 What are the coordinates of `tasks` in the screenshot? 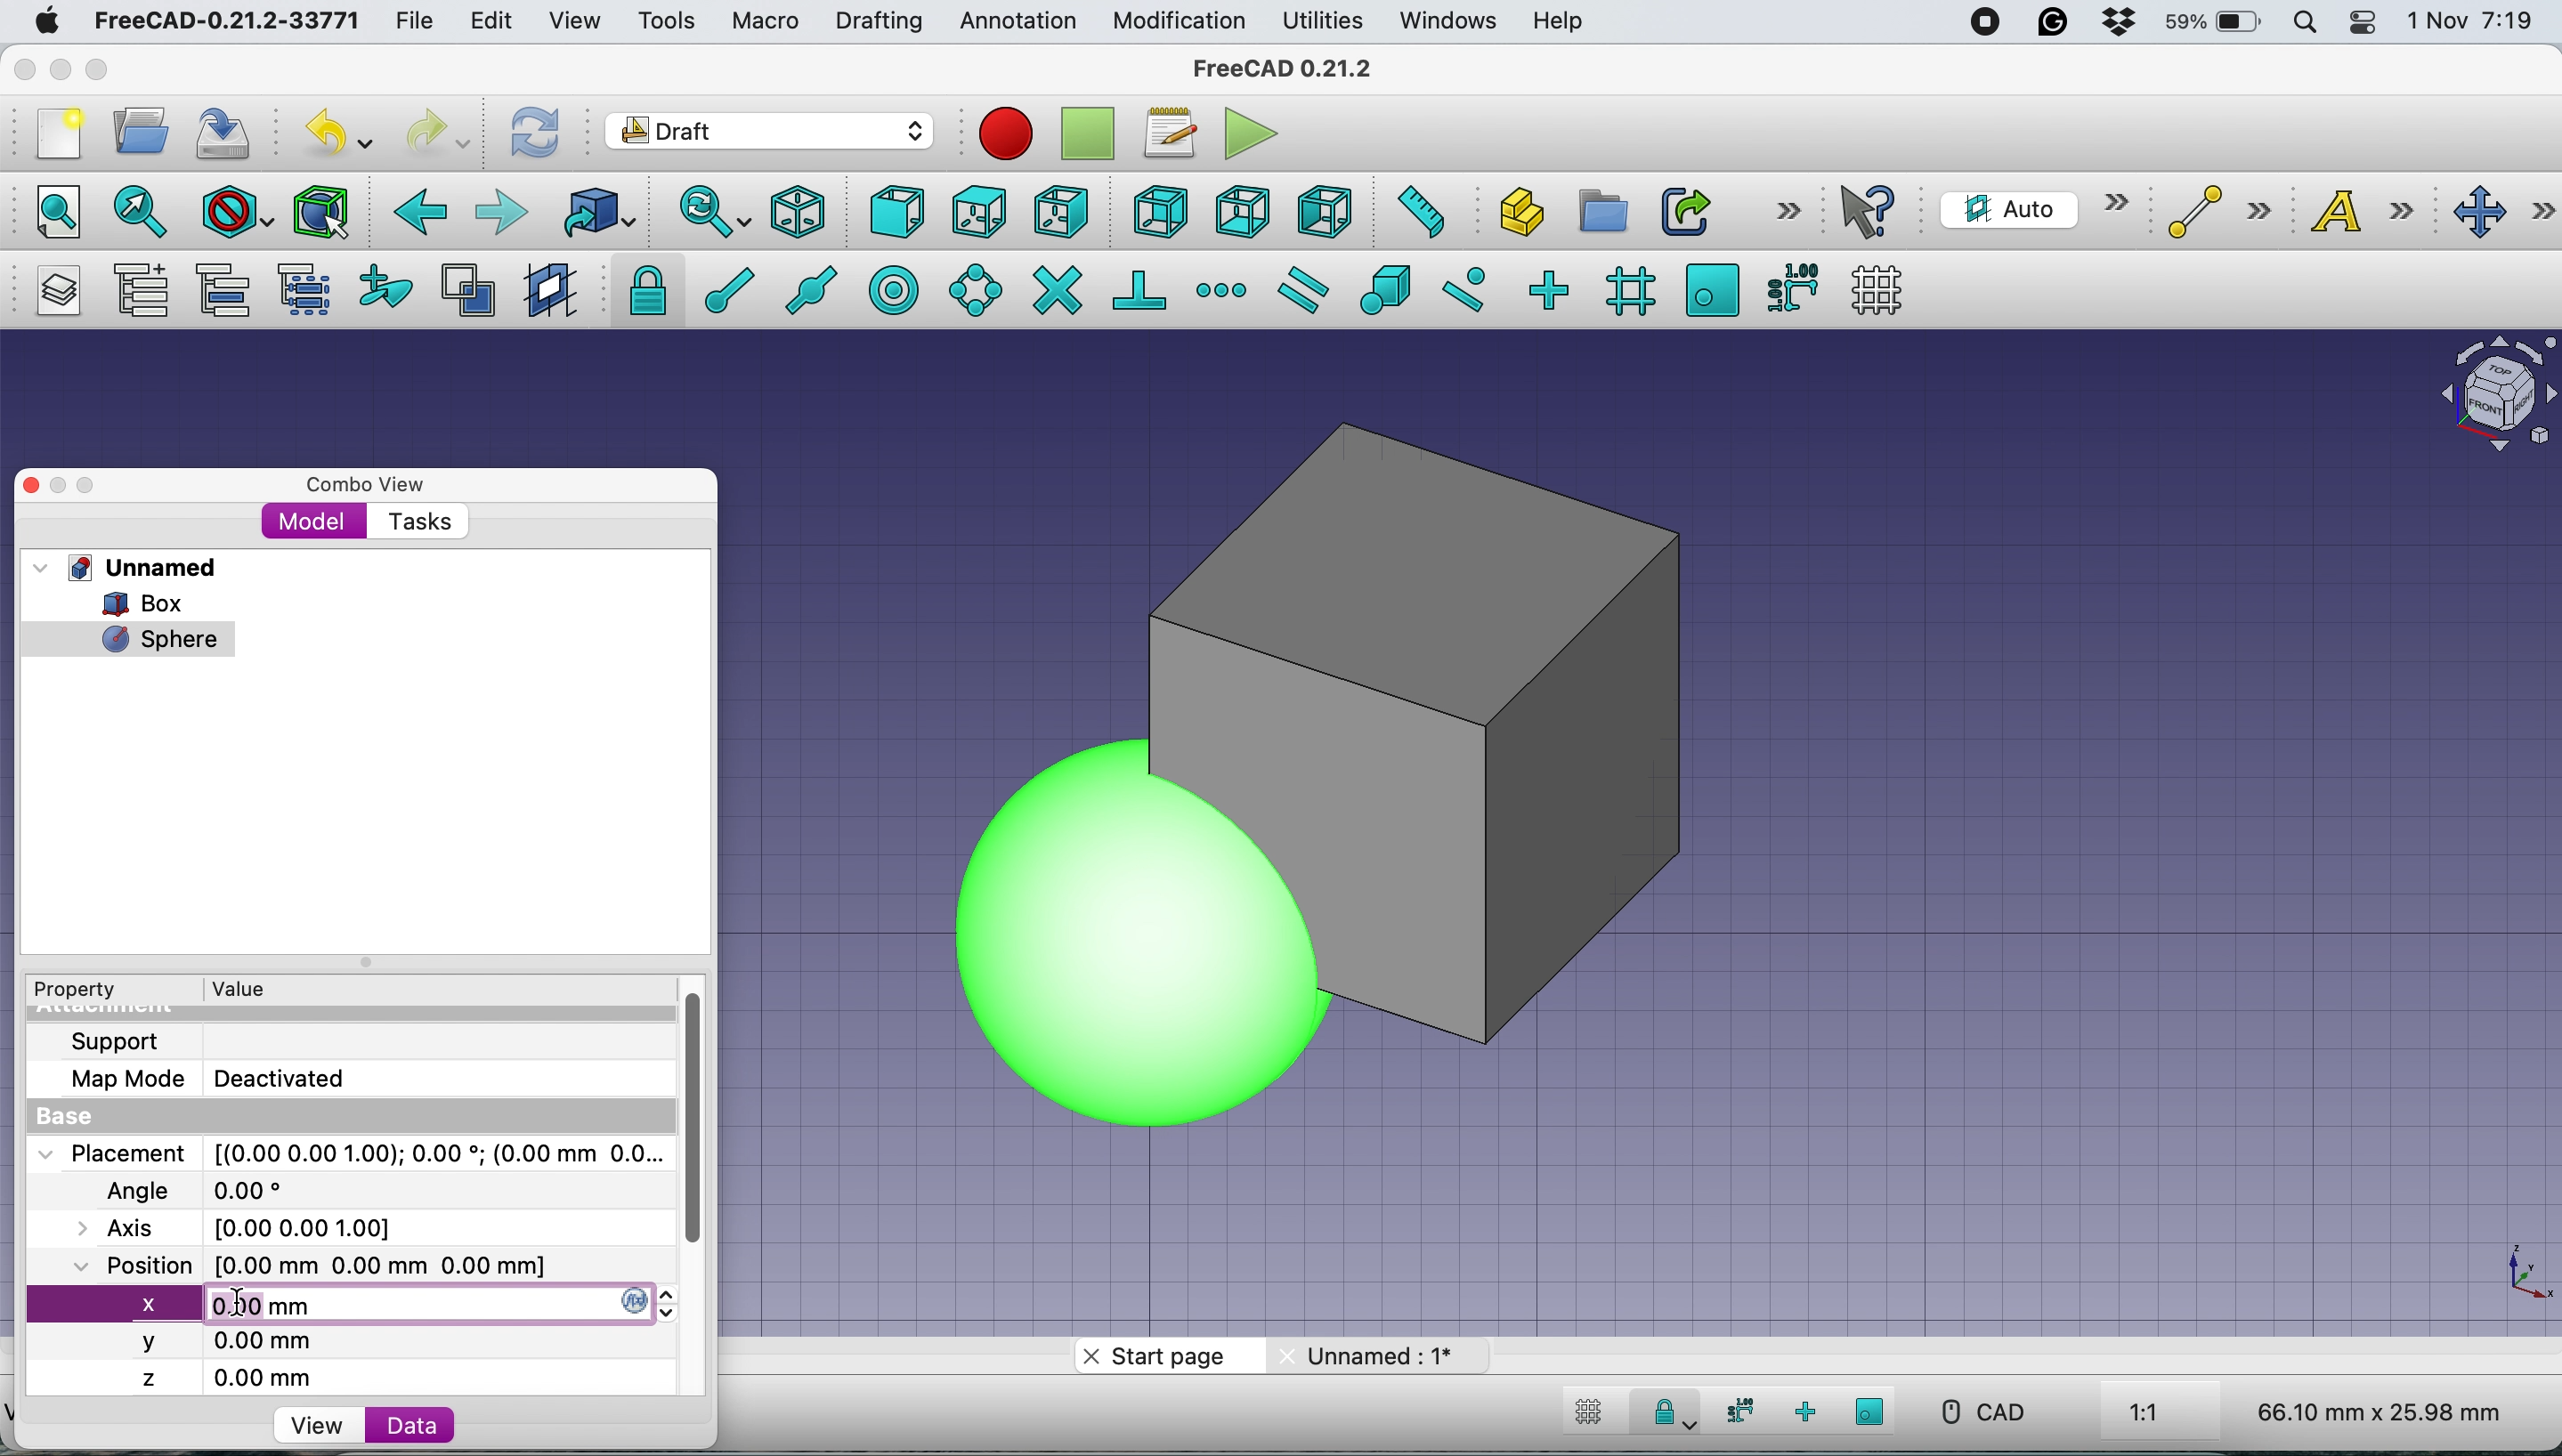 It's located at (417, 523).